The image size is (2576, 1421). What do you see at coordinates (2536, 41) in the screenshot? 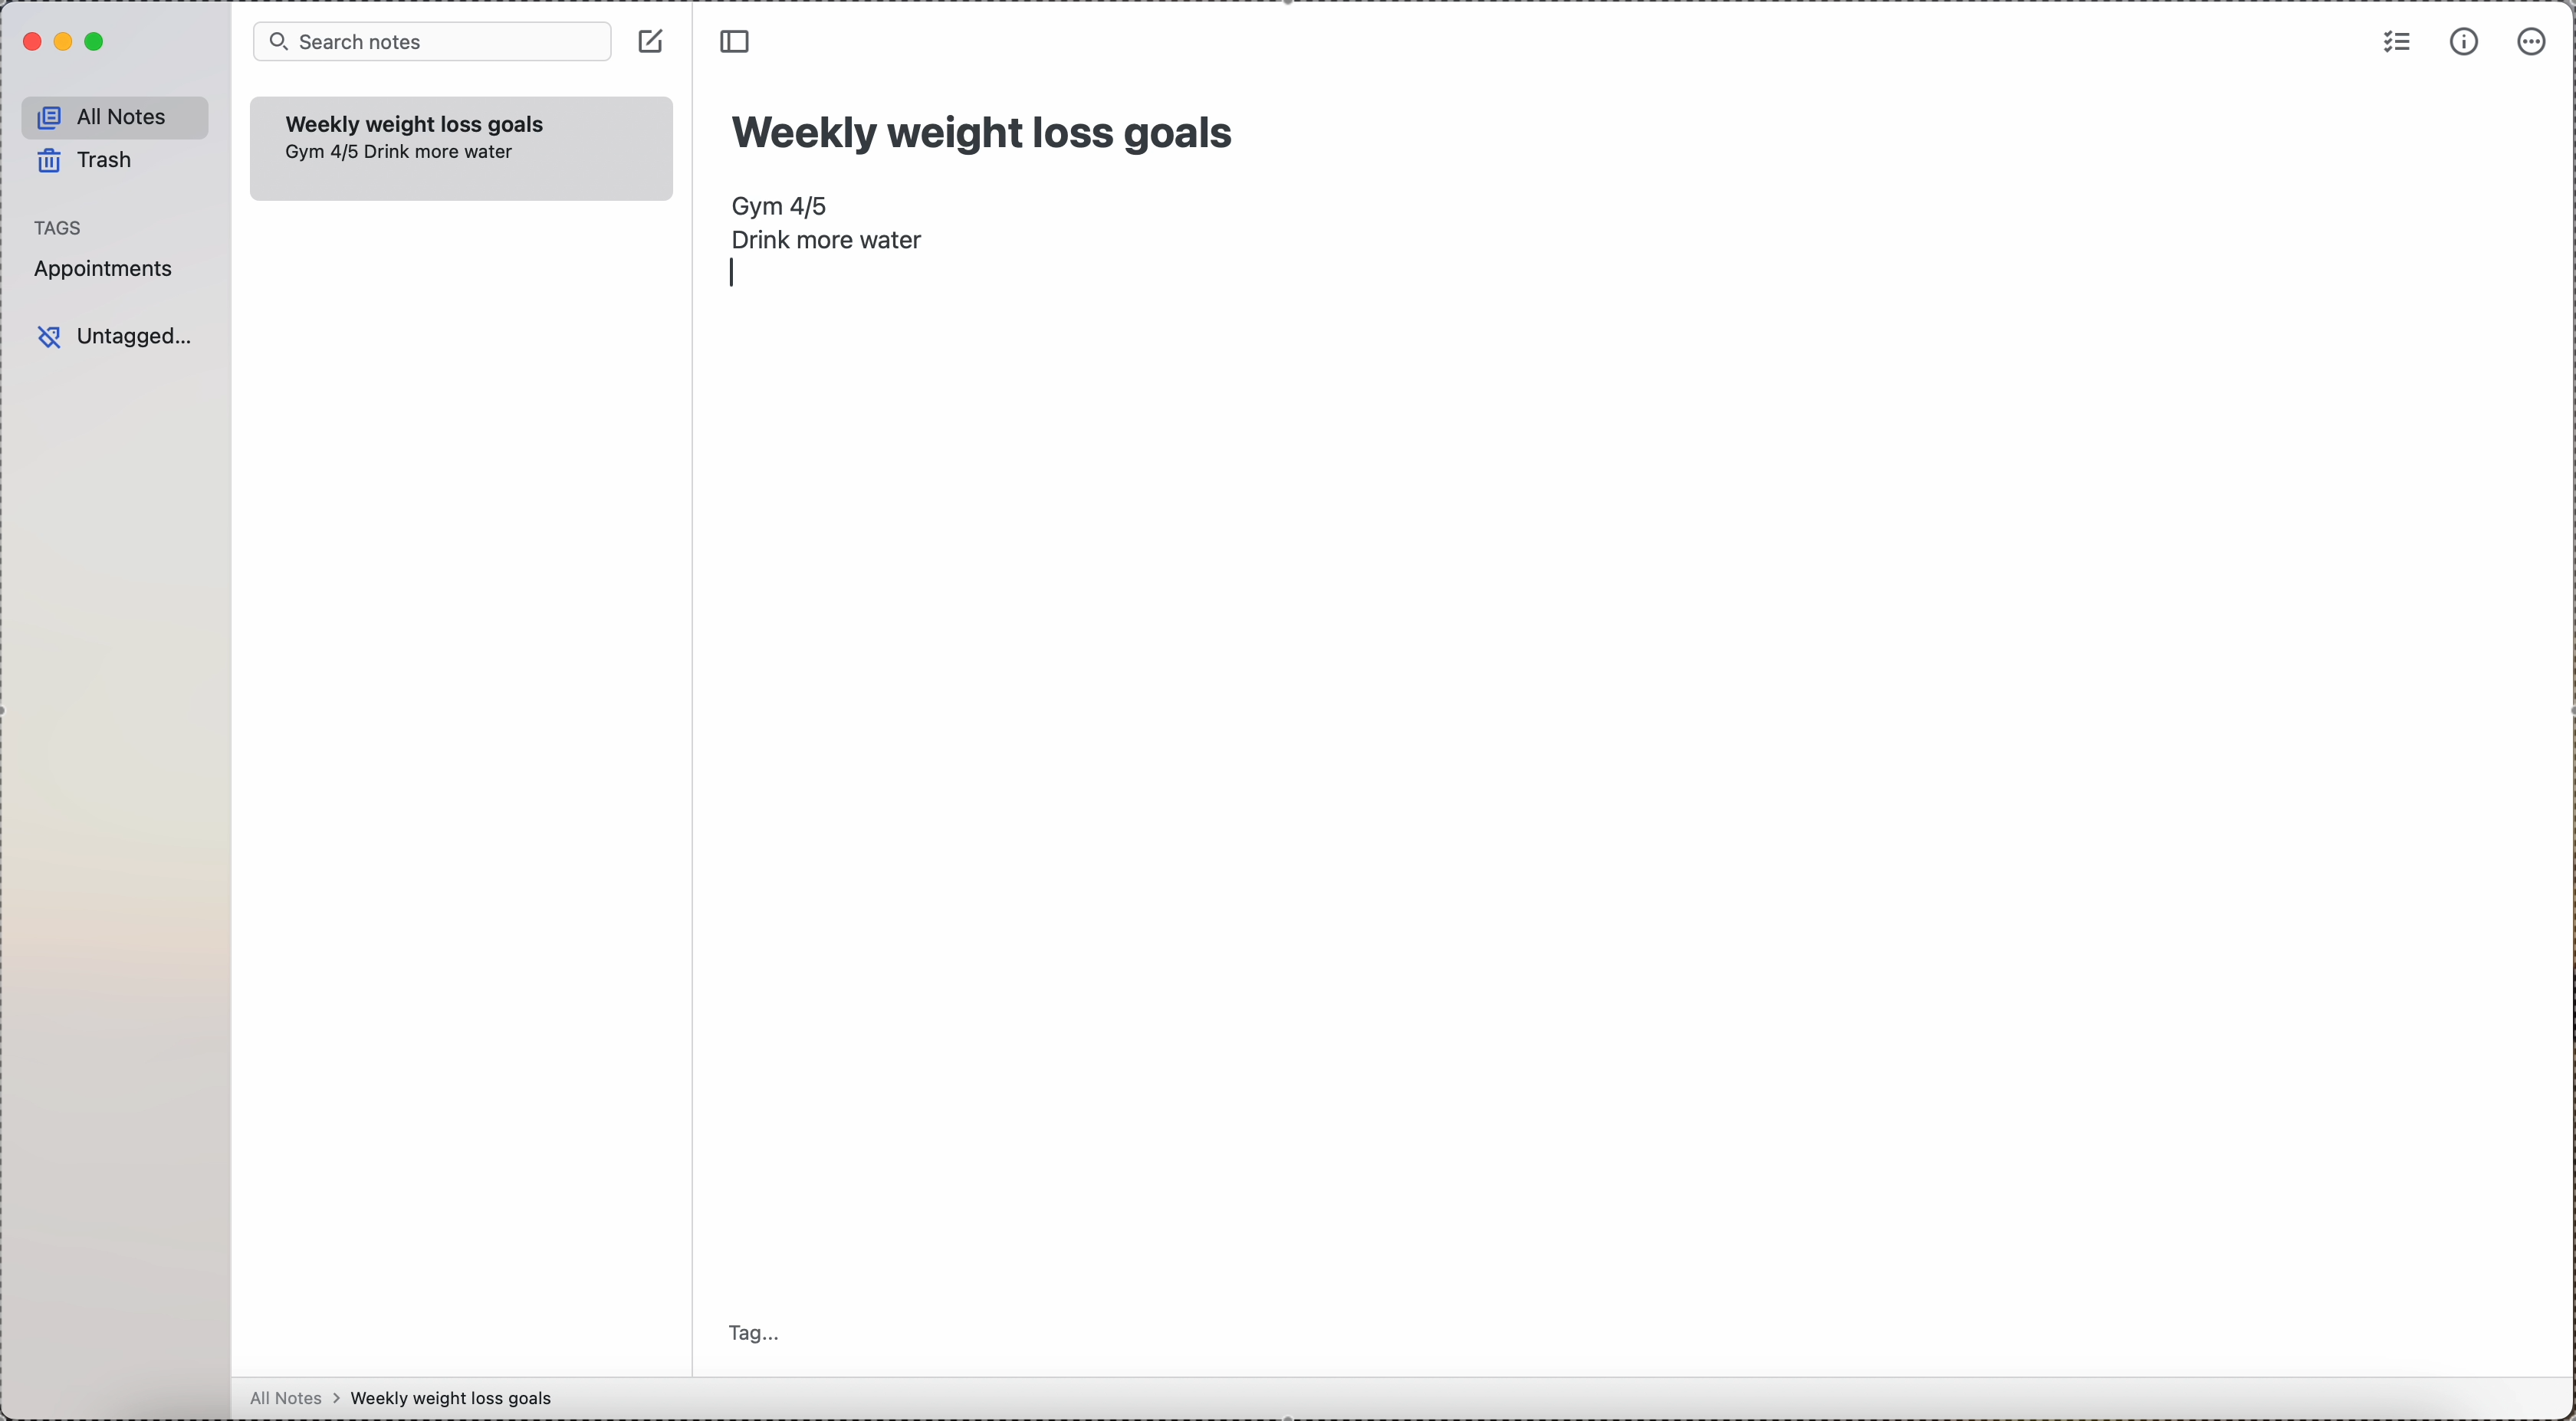
I see `more options` at bounding box center [2536, 41].